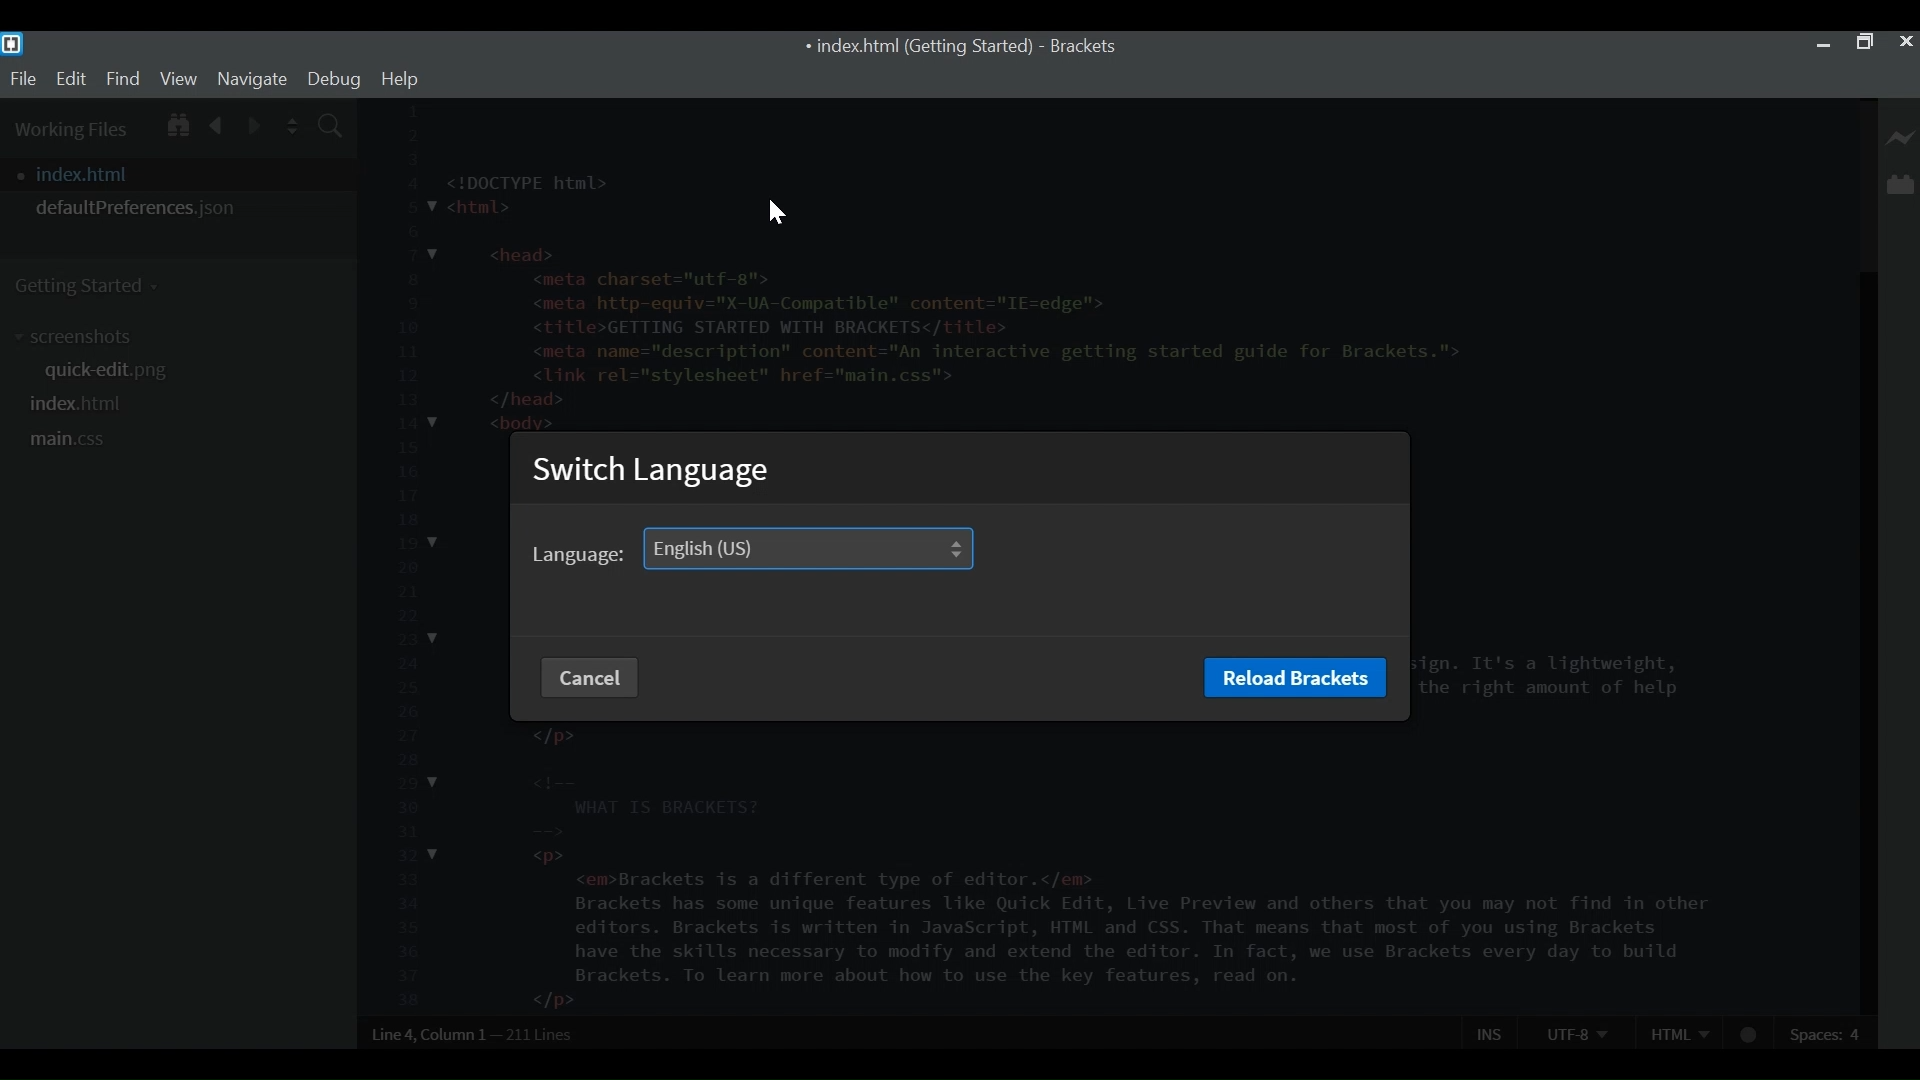 This screenshot has width=1920, height=1080. I want to click on Find in Files, so click(332, 128).